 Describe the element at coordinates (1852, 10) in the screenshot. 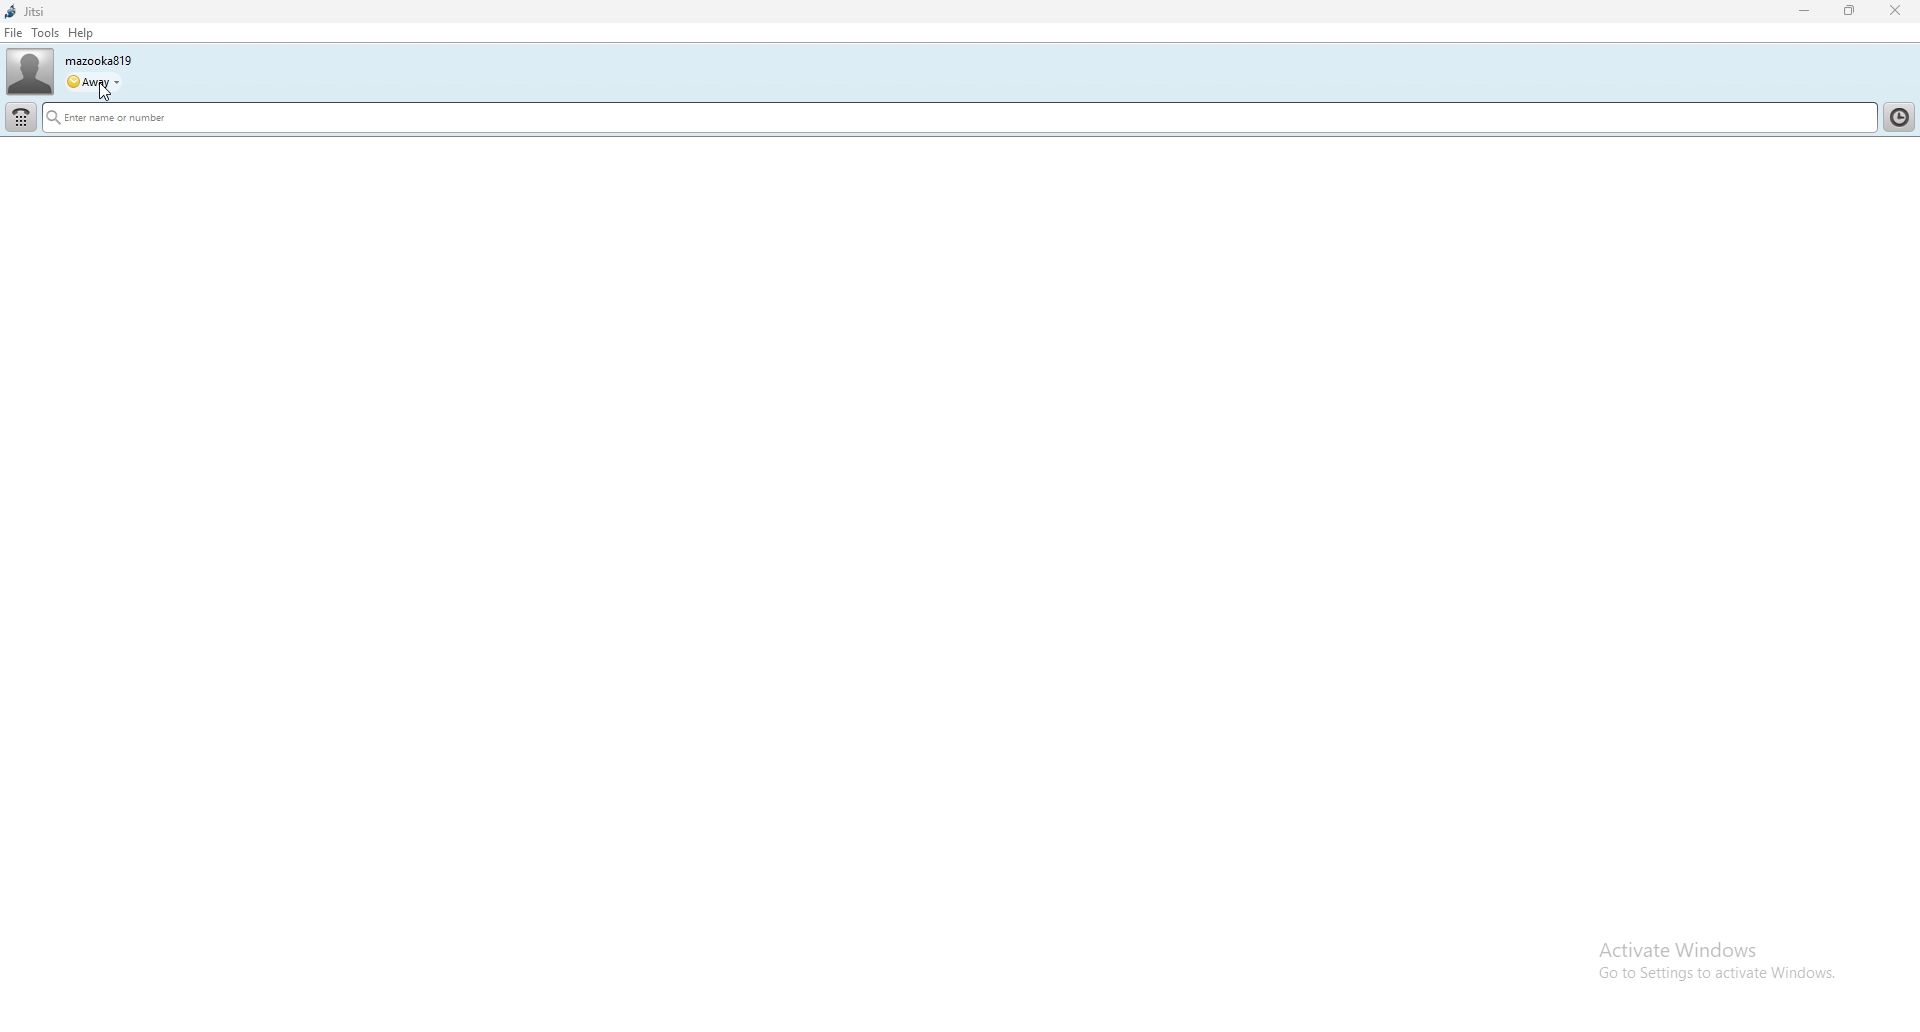

I see `resize` at that location.